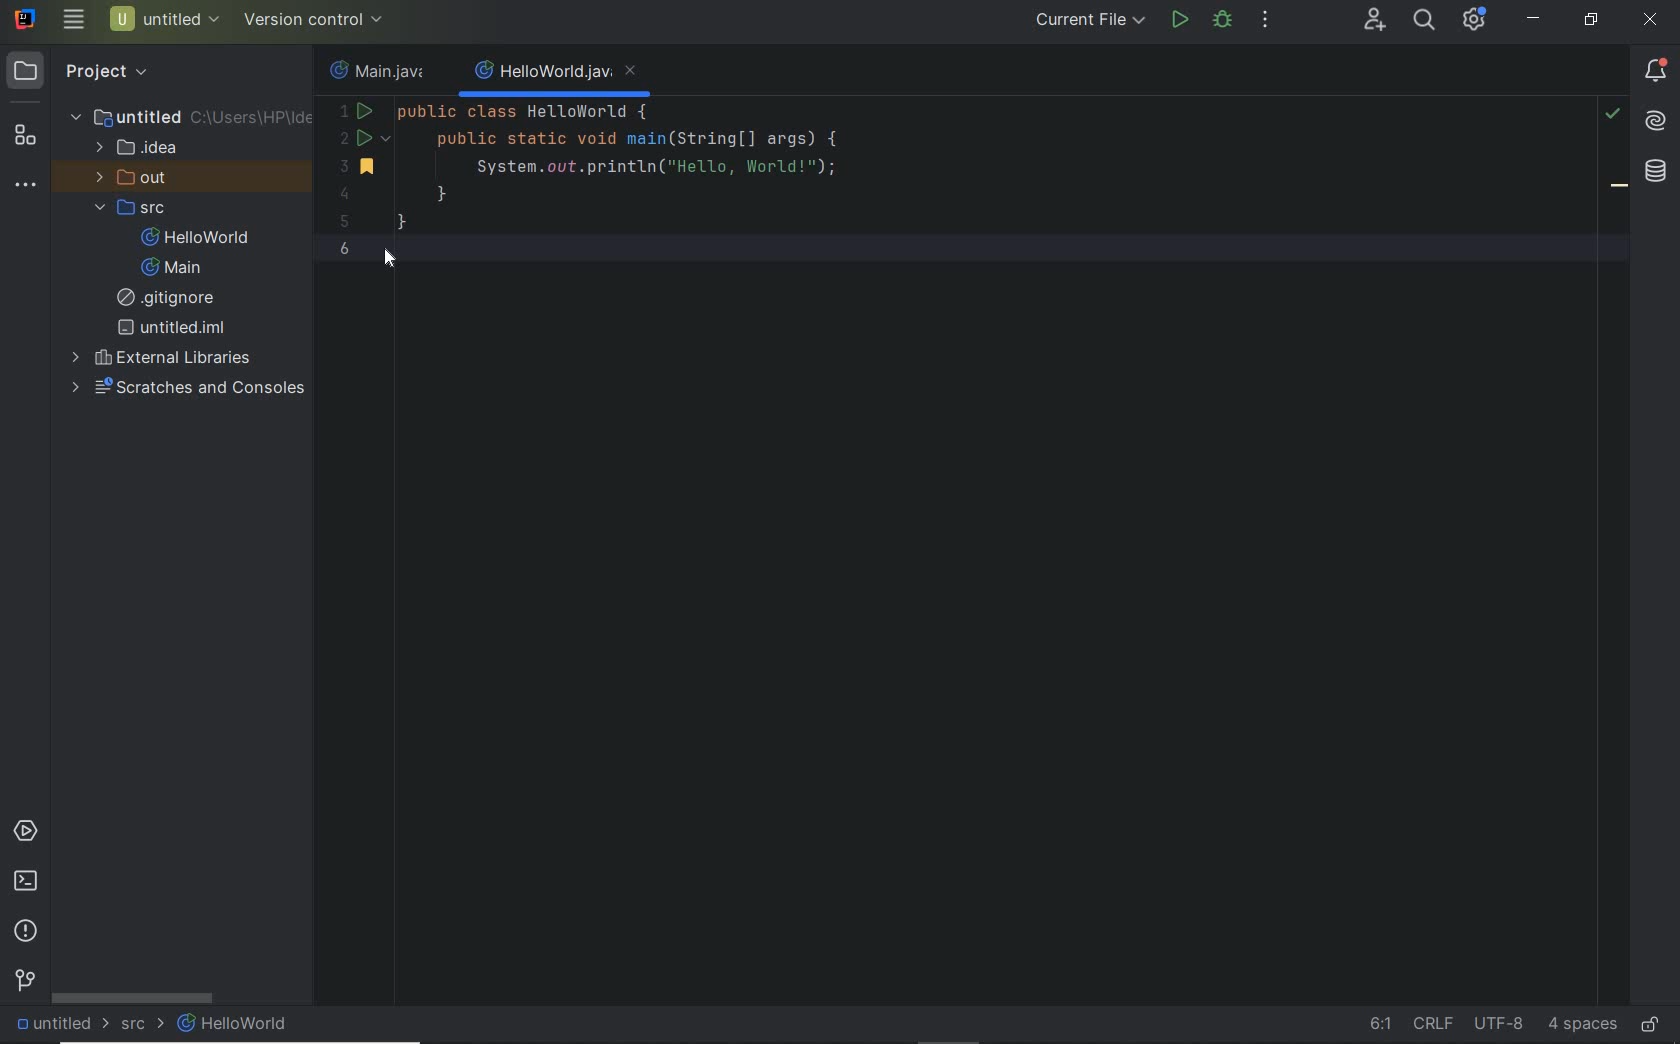 The height and width of the screenshot is (1044, 1680). What do you see at coordinates (1432, 1022) in the screenshot?
I see `line separator` at bounding box center [1432, 1022].